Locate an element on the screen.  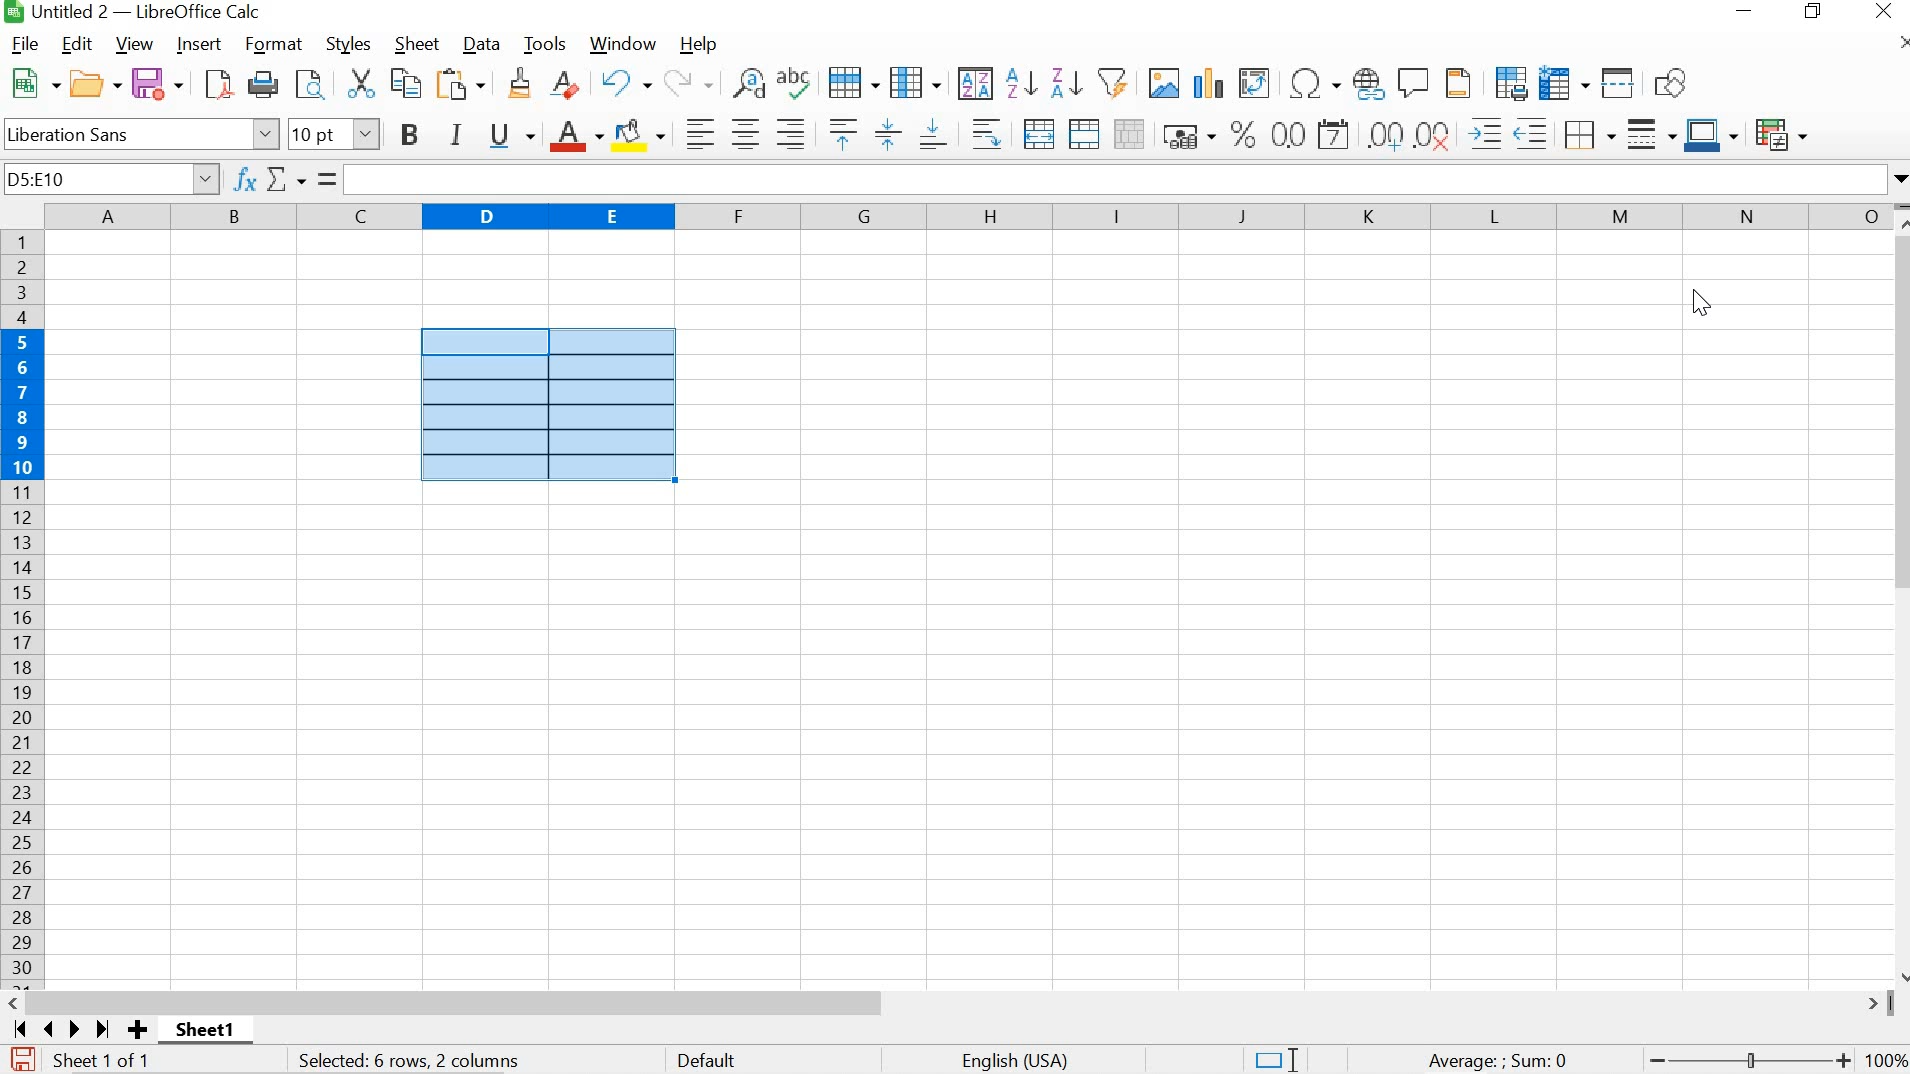
clear direct formatting is located at coordinates (567, 84).